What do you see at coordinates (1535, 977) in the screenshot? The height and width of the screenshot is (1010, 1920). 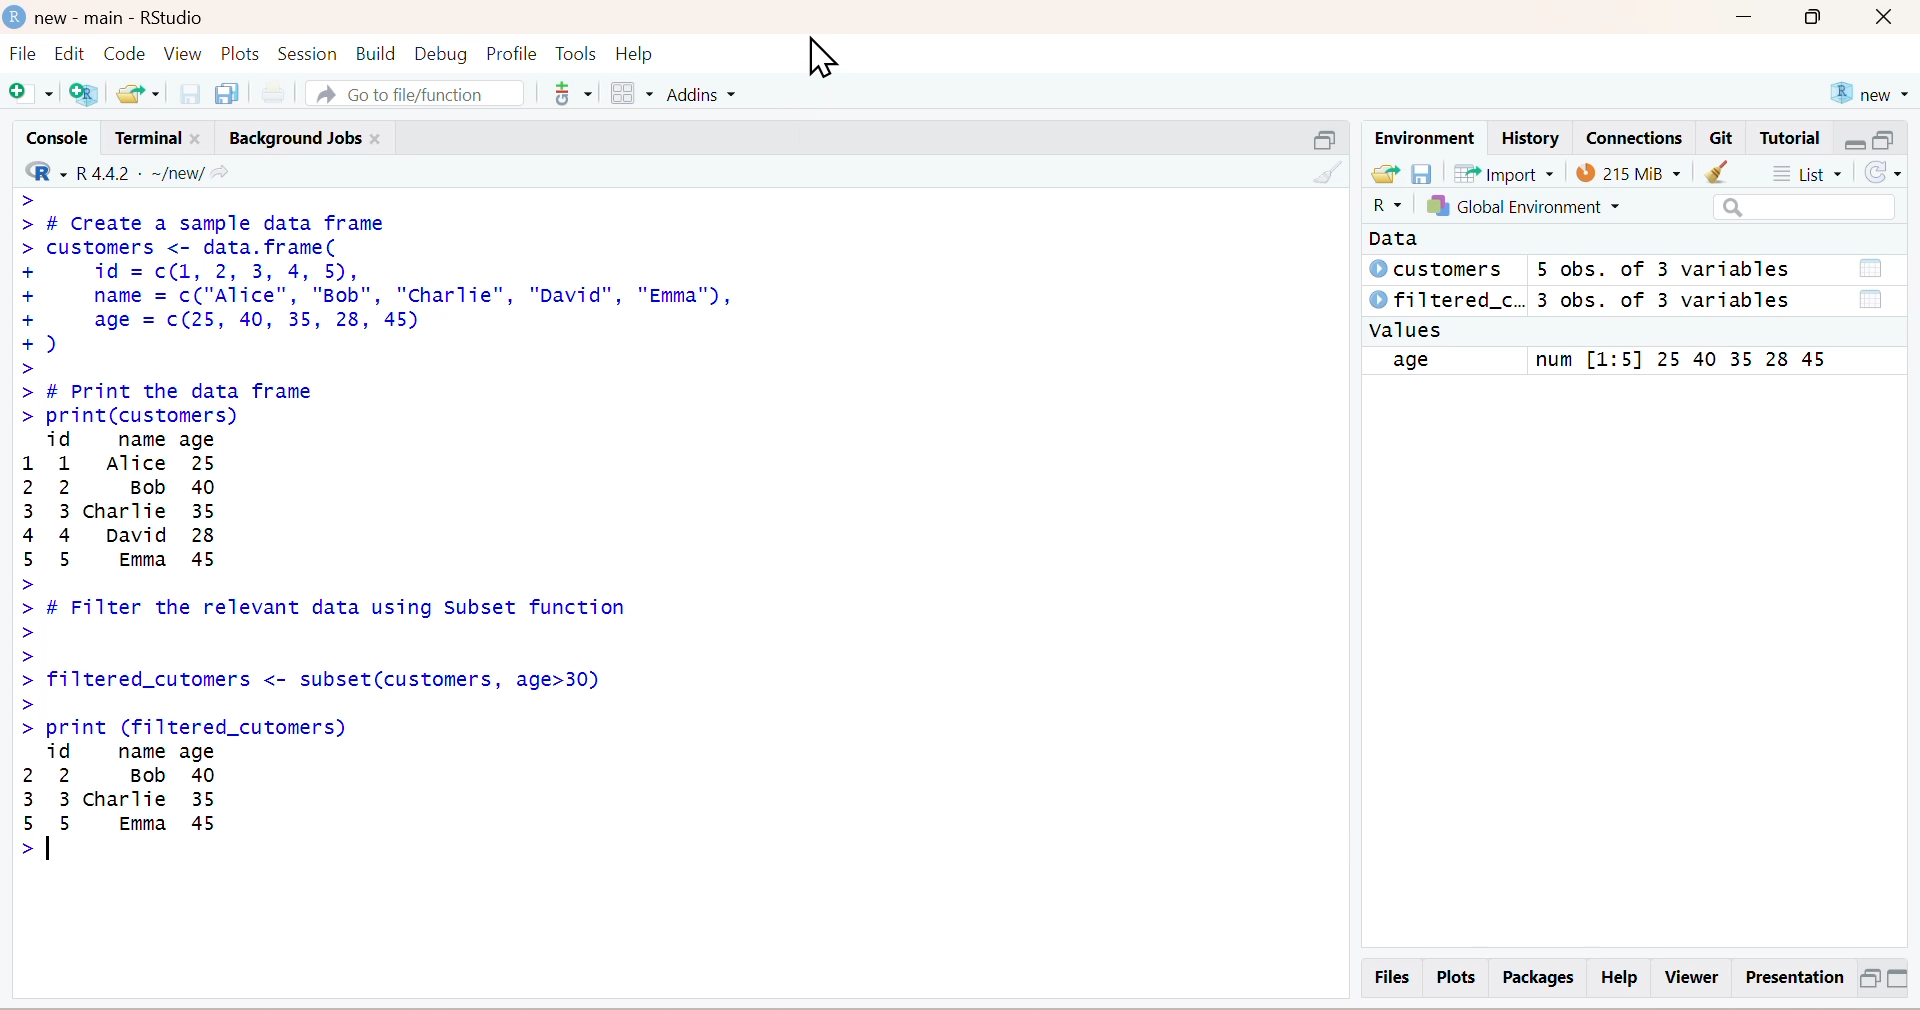 I see `Packages` at bounding box center [1535, 977].